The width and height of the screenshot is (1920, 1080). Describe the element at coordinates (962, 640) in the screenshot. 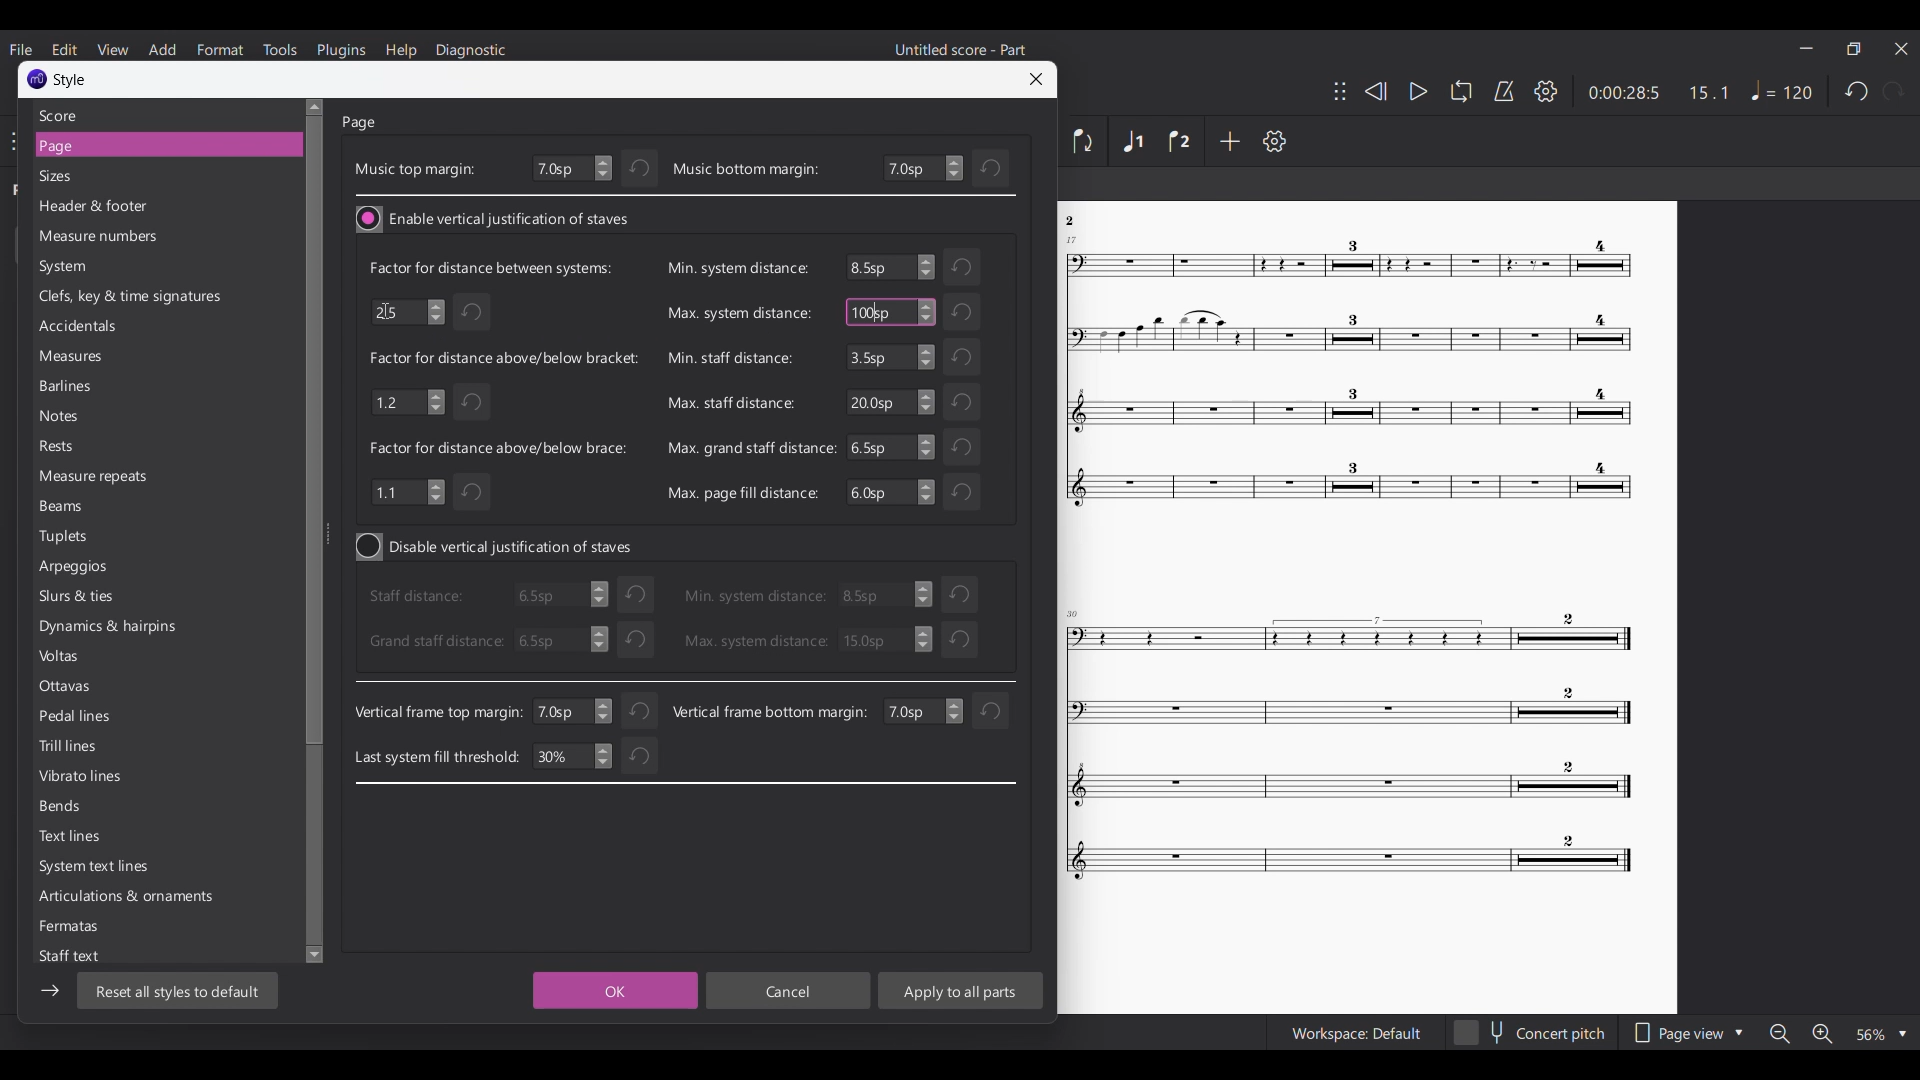

I see `Undo` at that location.